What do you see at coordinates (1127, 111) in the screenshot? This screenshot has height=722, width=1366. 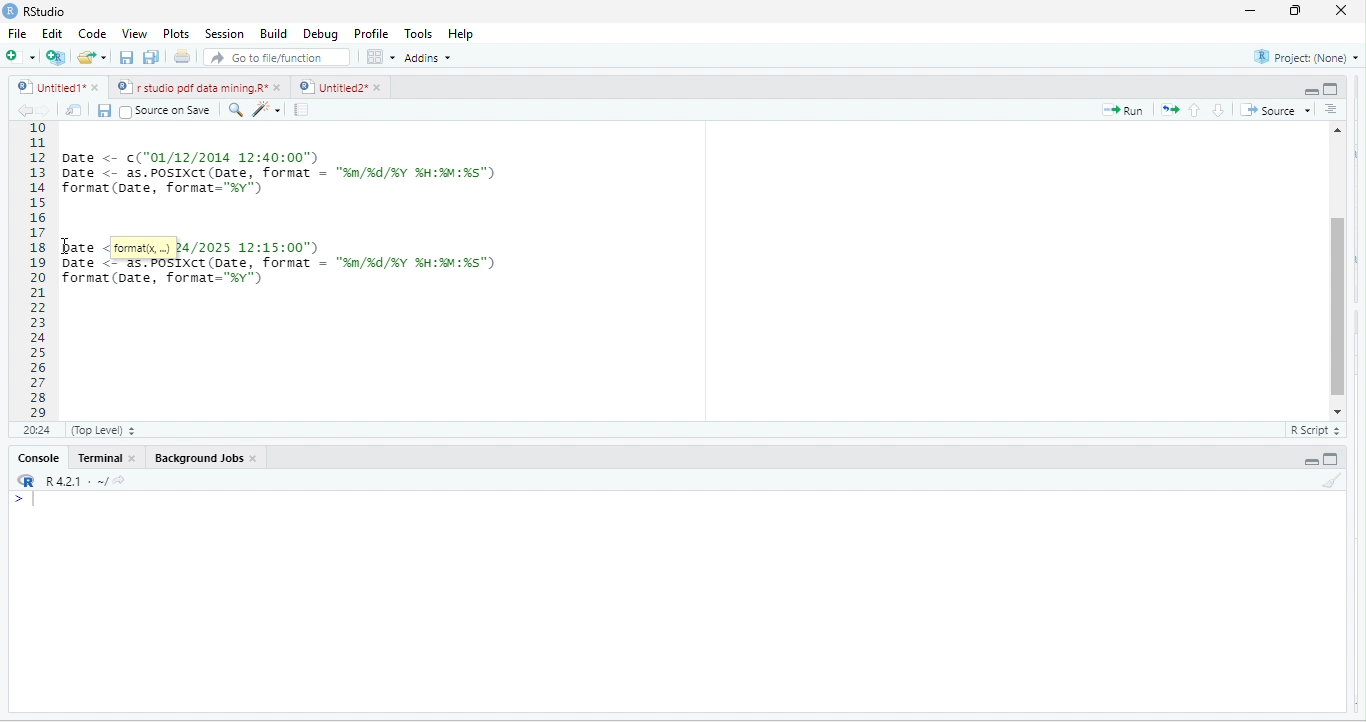 I see `Run` at bounding box center [1127, 111].